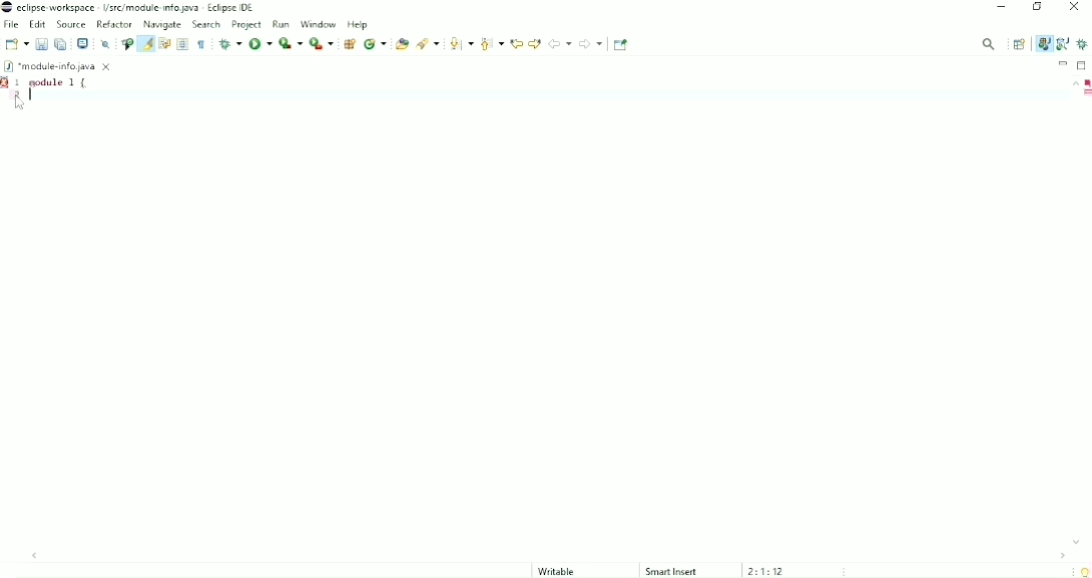 The image size is (1092, 578). I want to click on Open Perspective, so click(1019, 44).